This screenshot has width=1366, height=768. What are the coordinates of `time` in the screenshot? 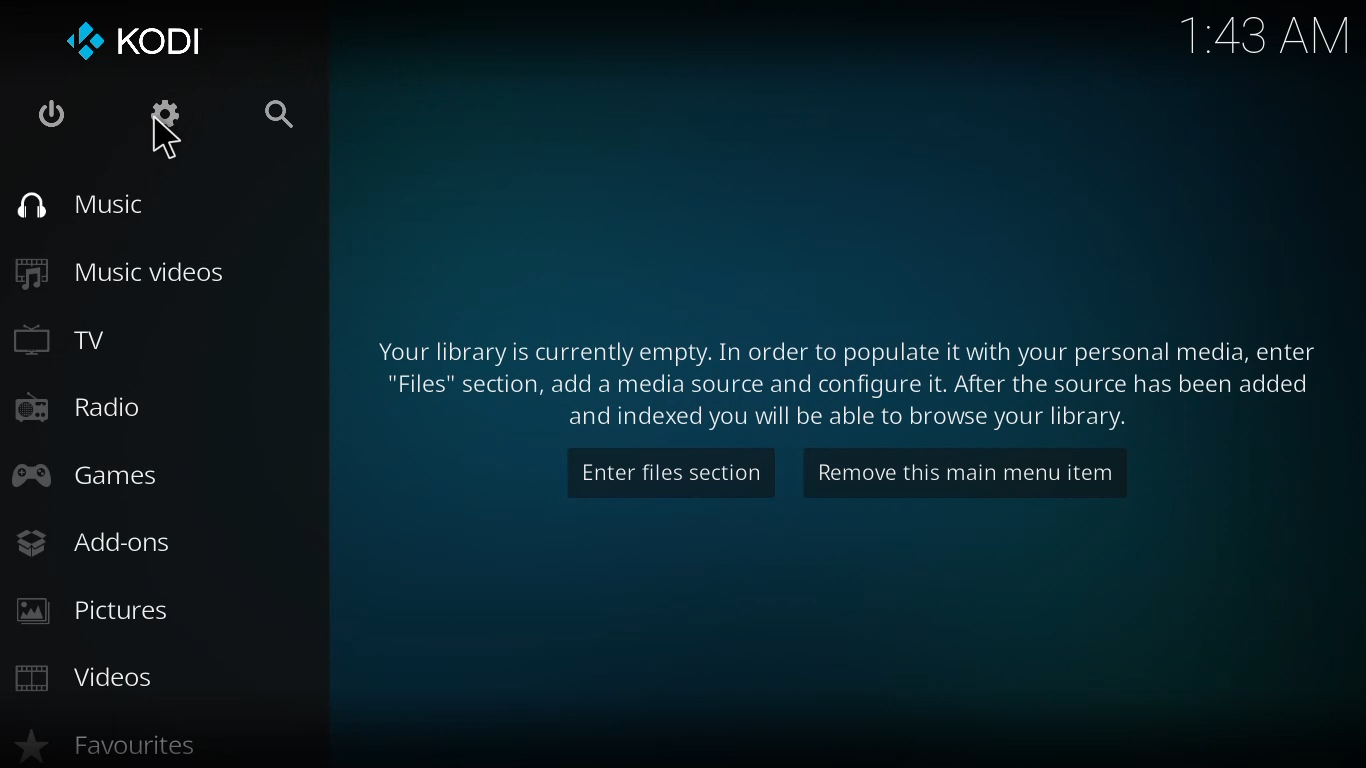 It's located at (1268, 35).